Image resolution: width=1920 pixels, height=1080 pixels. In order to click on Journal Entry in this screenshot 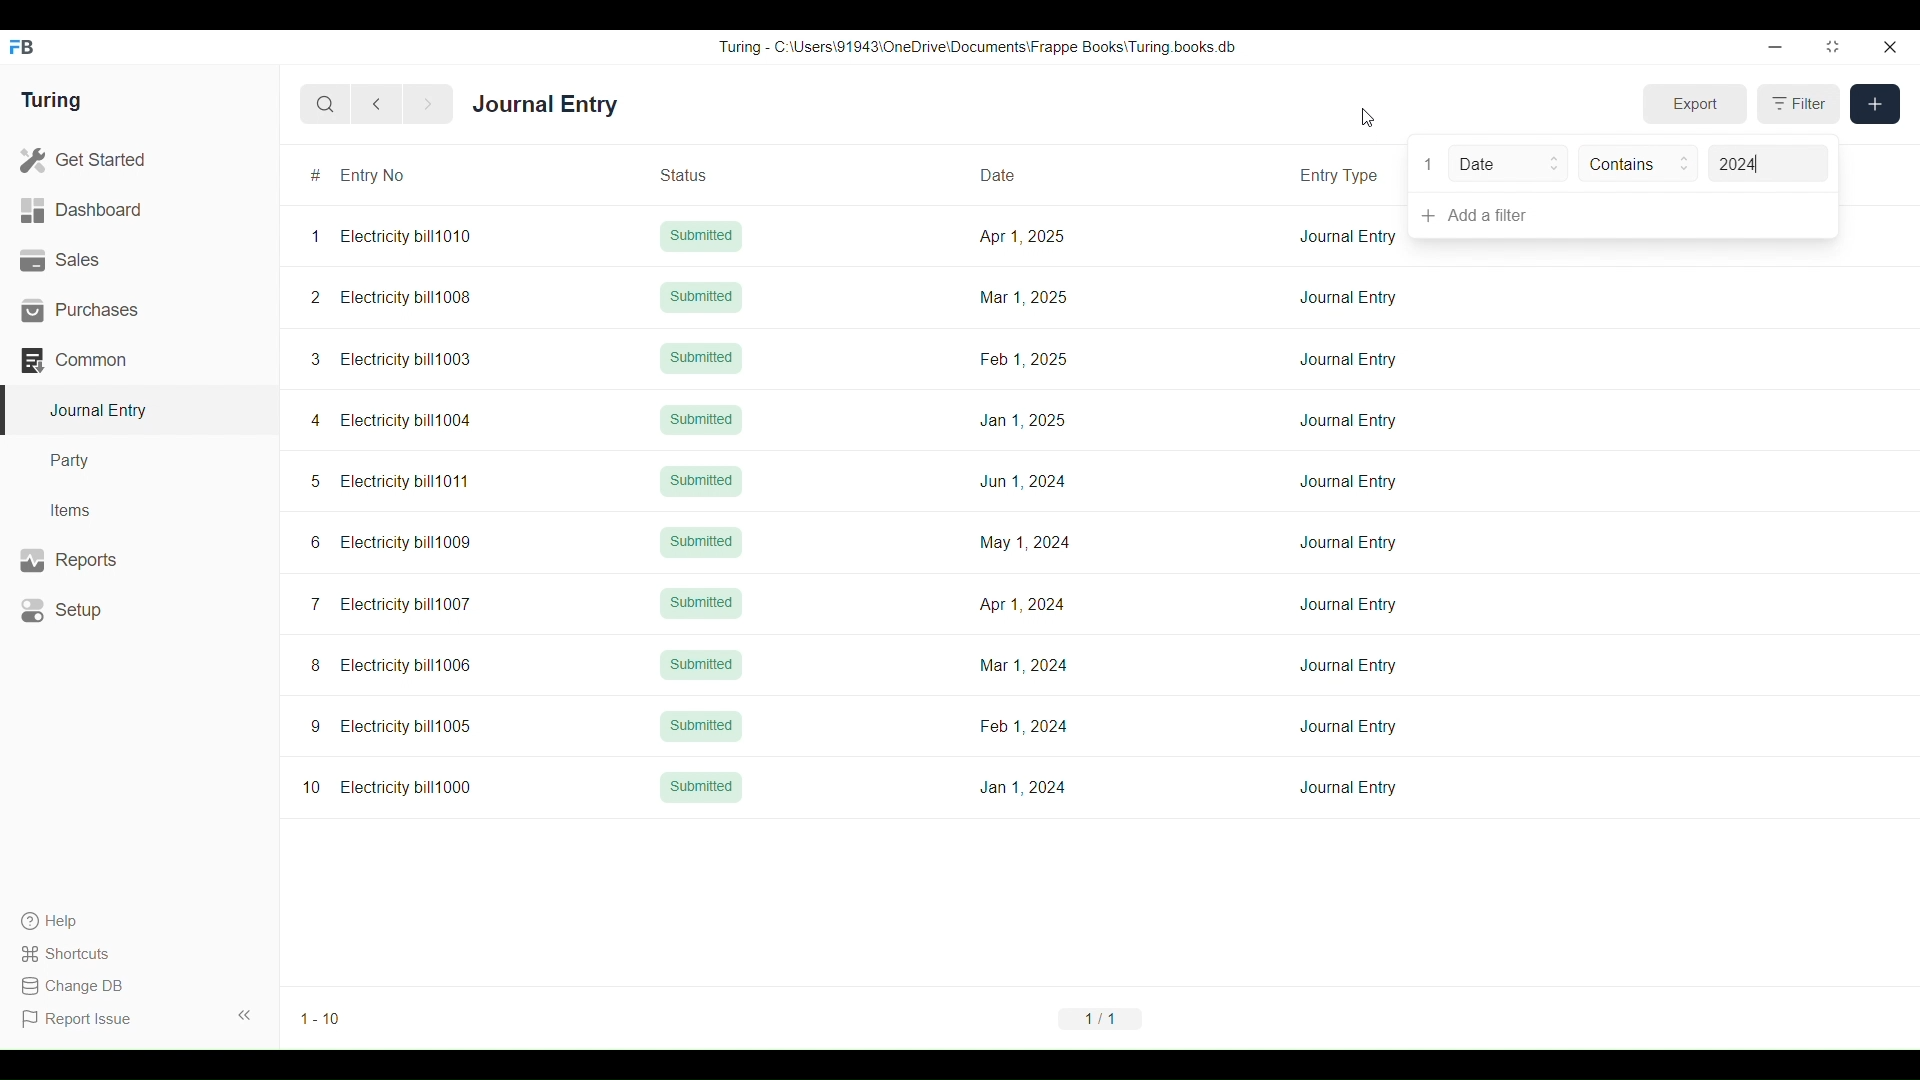, I will do `click(1348, 236)`.